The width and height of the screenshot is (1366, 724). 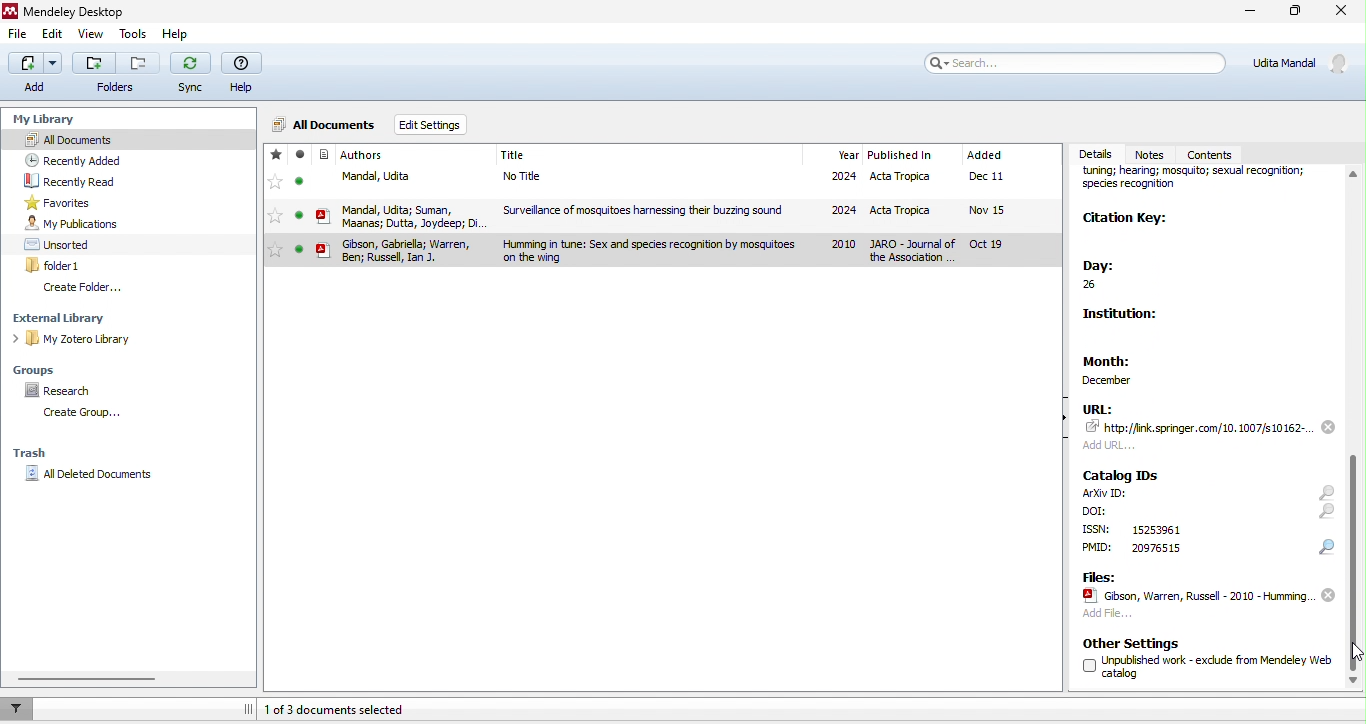 What do you see at coordinates (245, 74) in the screenshot?
I see `help` at bounding box center [245, 74].